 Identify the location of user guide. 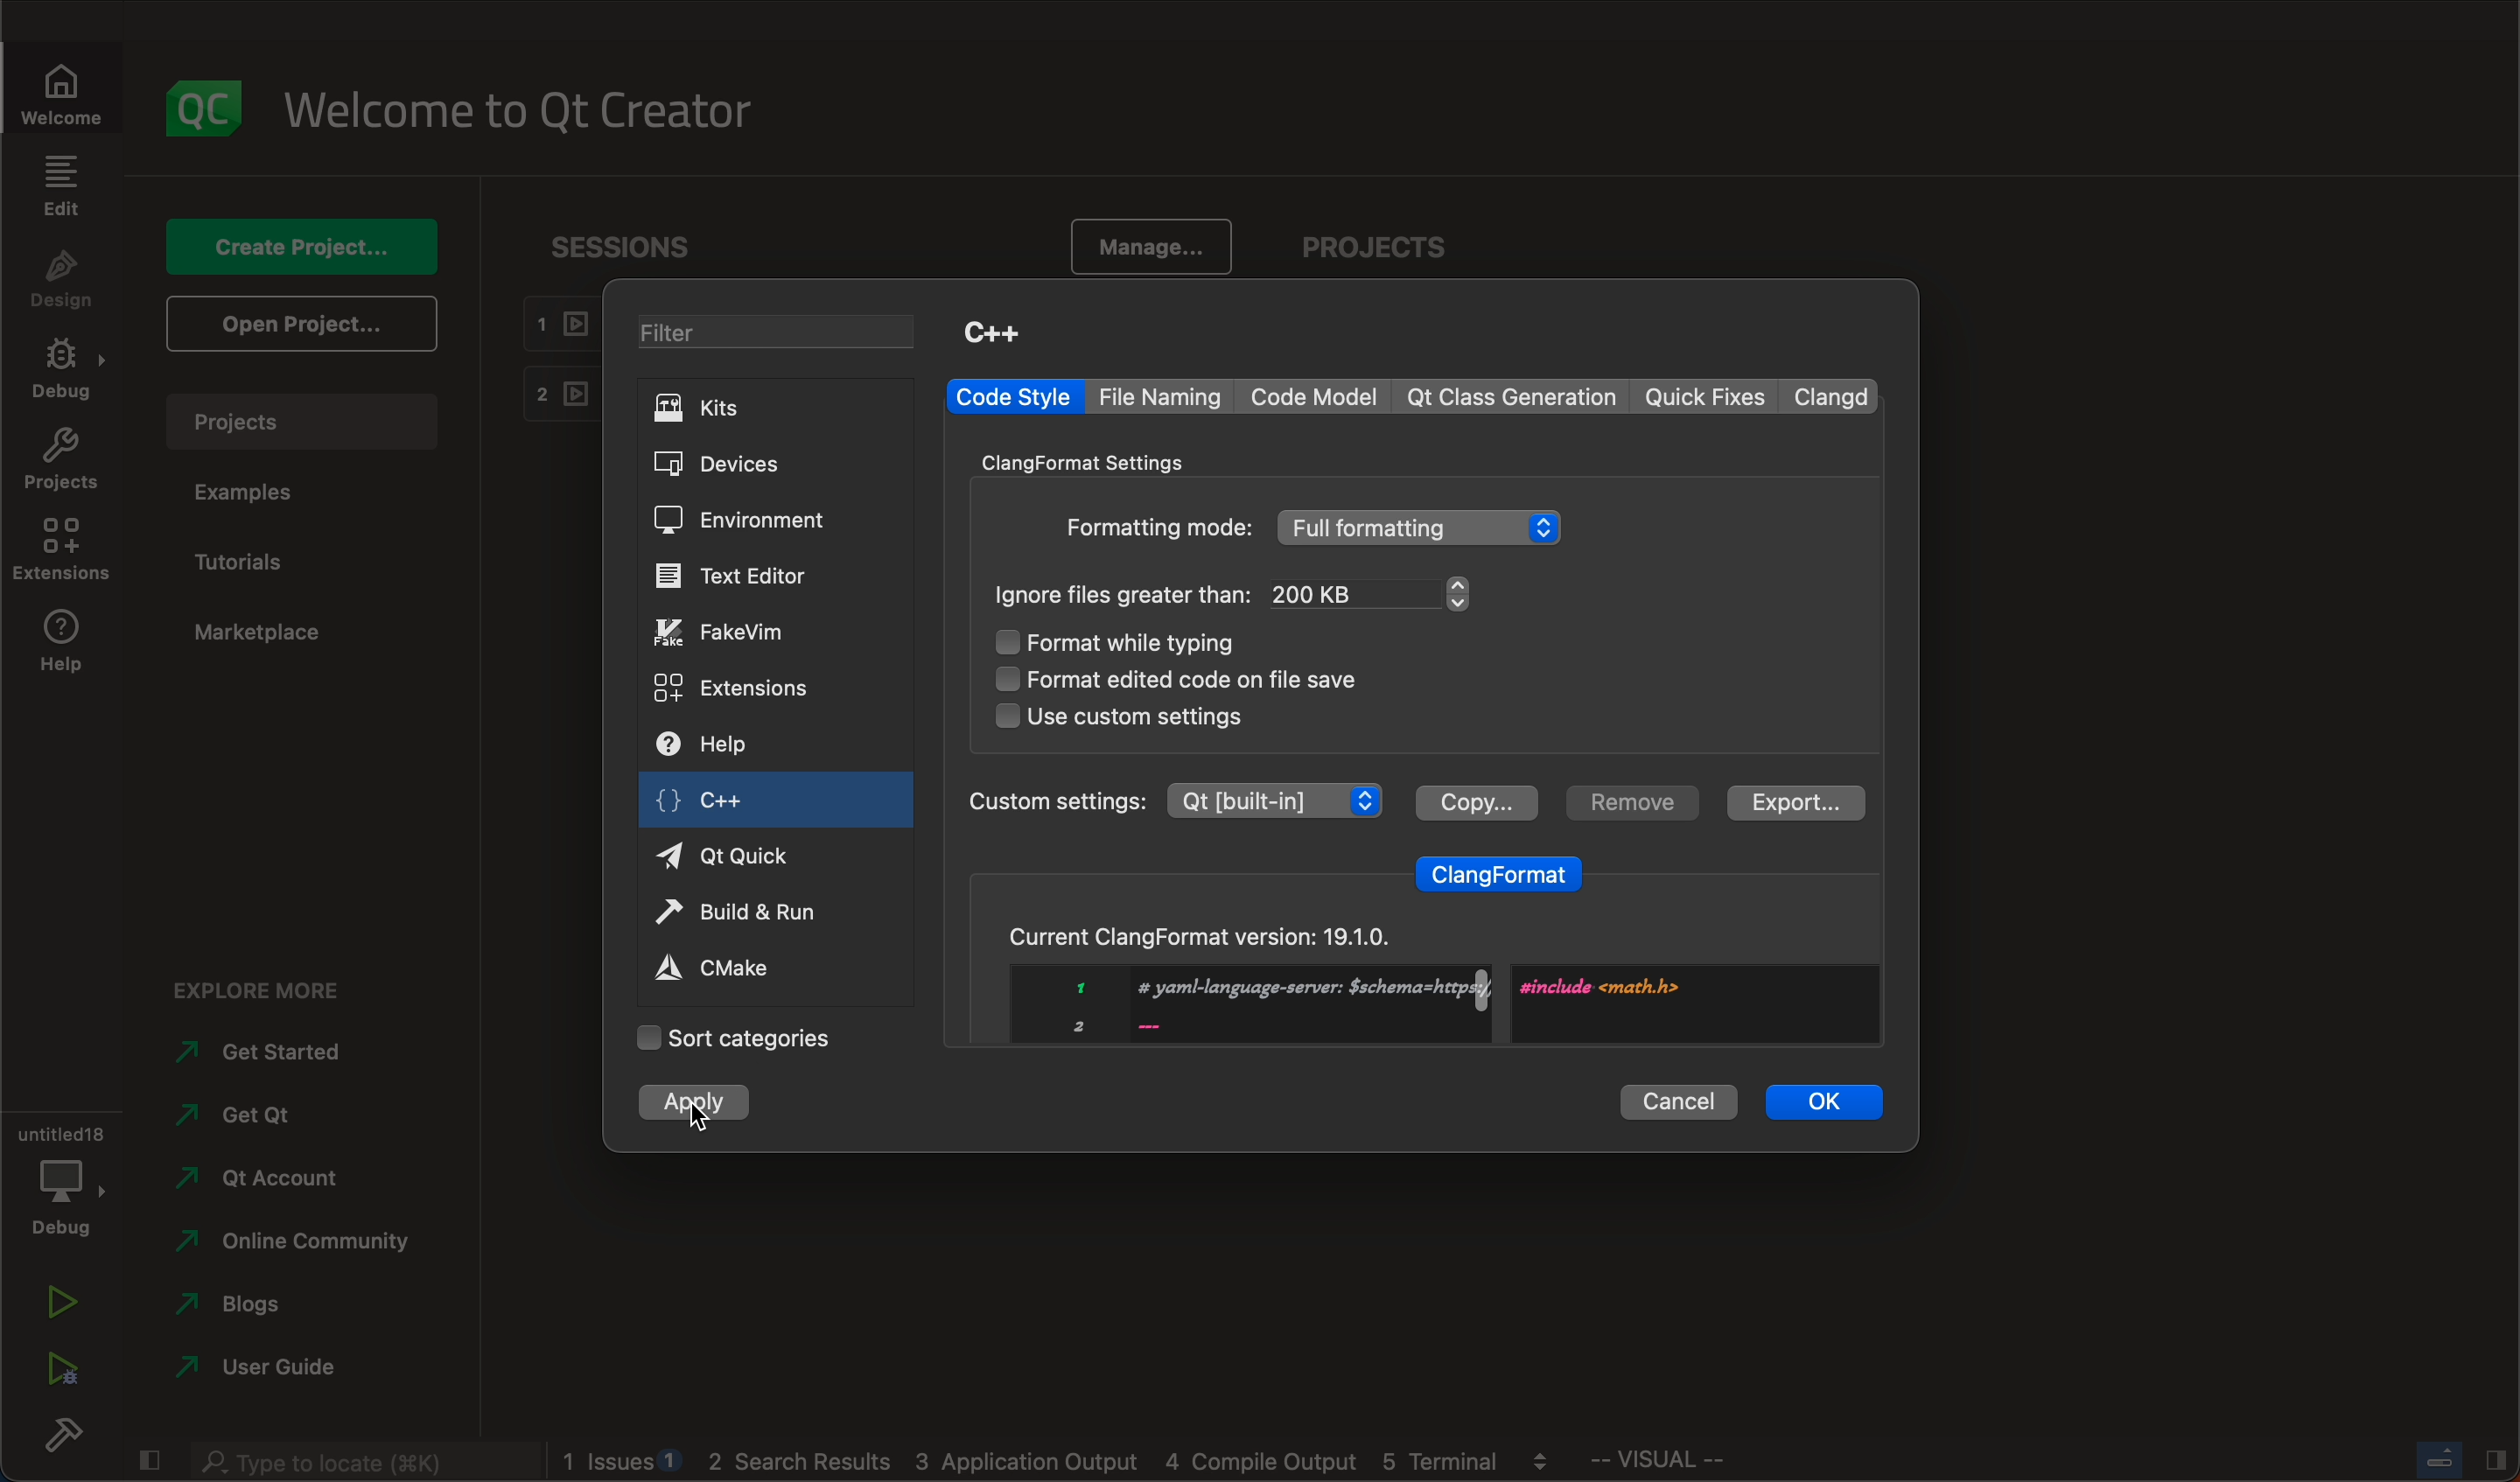
(262, 1371).